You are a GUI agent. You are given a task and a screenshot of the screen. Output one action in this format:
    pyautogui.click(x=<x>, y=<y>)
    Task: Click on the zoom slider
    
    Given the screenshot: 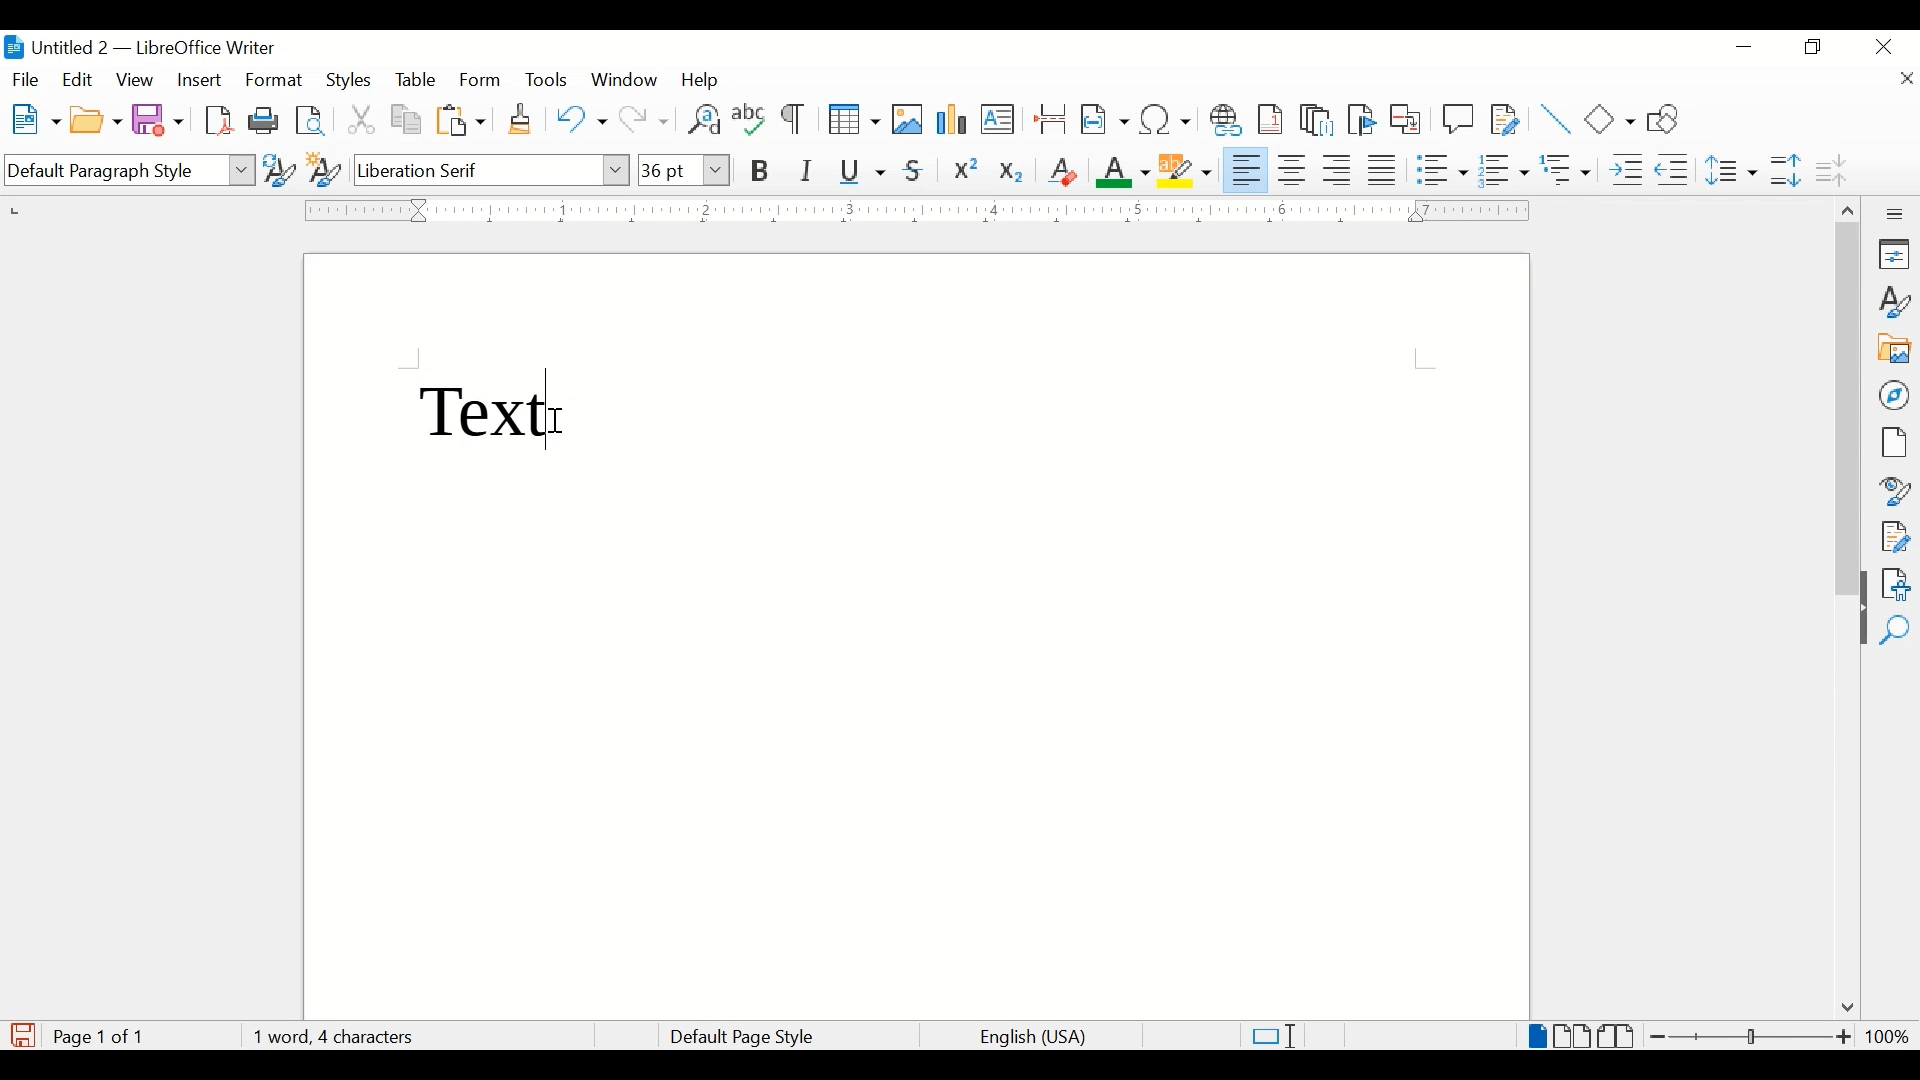 What is the action you would take?
    pyautogui.click(x=1752, y=1036)
    